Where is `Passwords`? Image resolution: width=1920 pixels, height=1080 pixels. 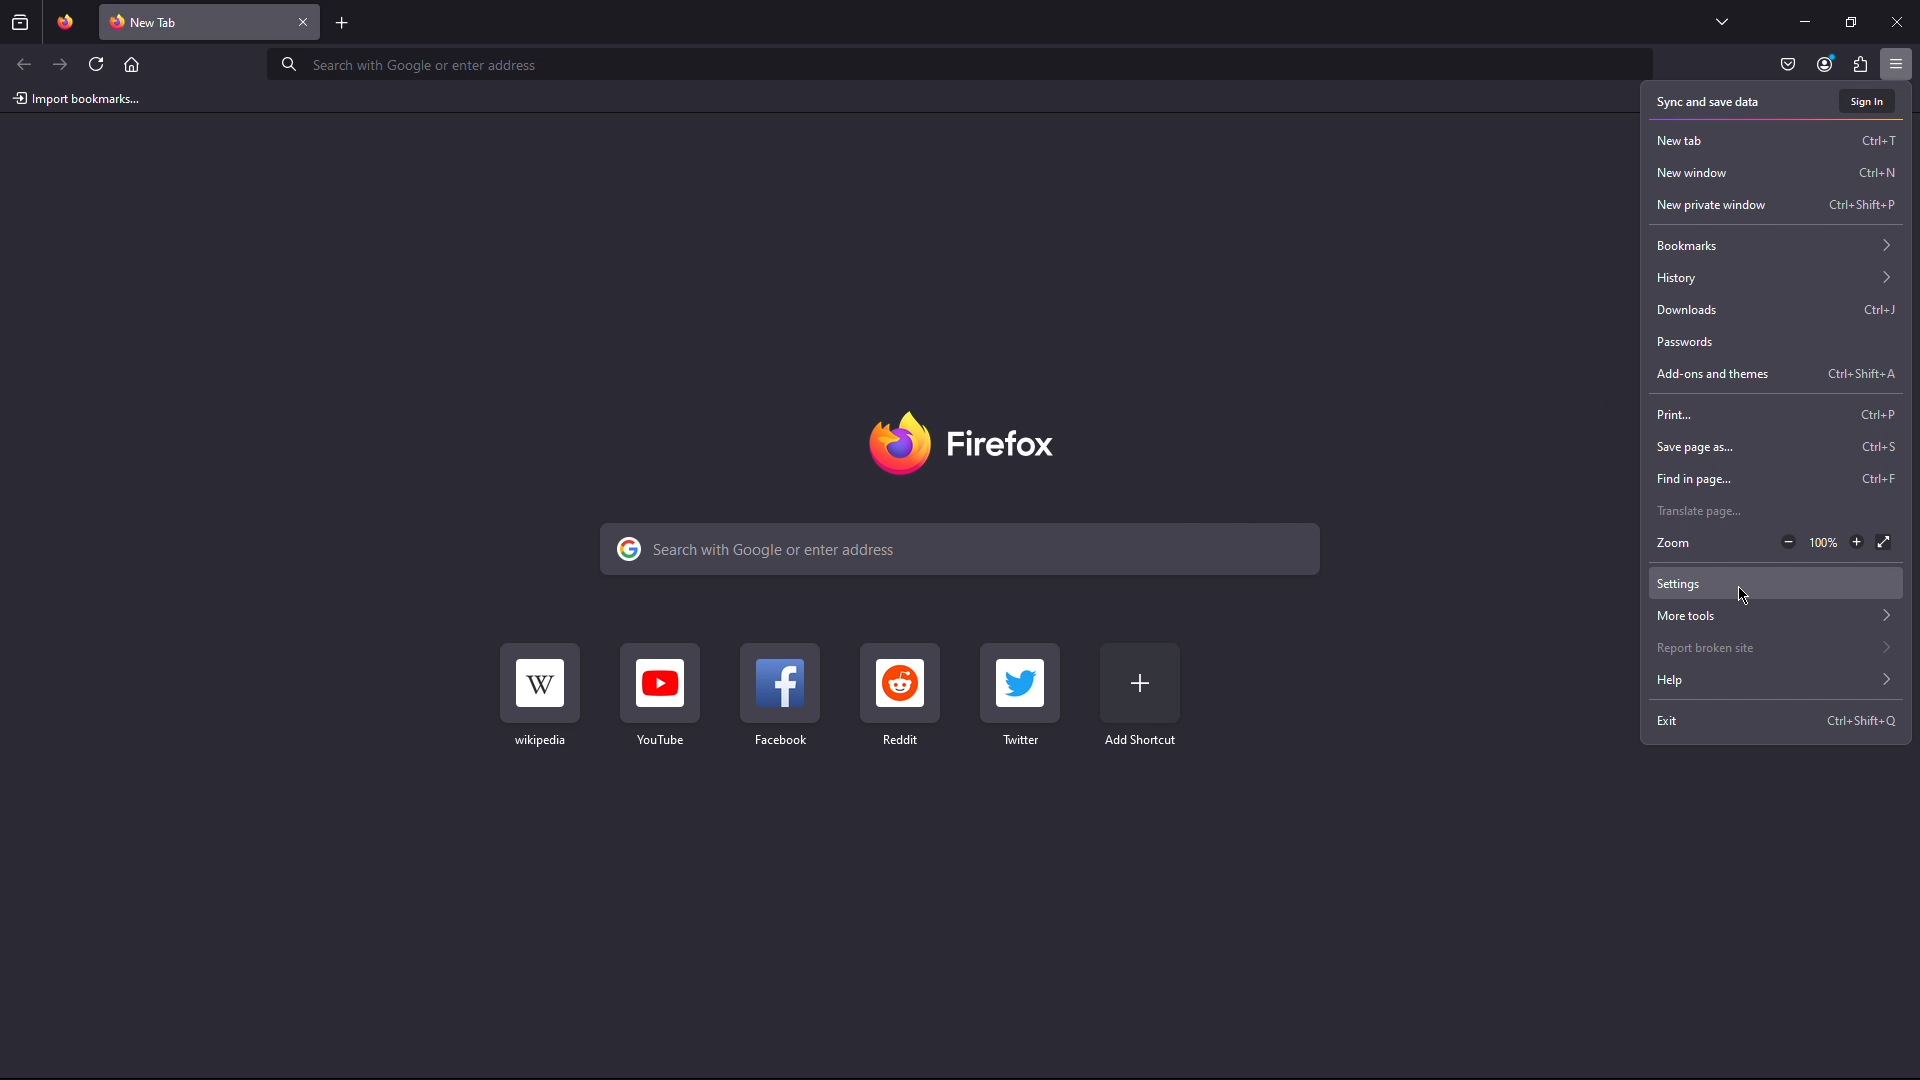
Passwords is located at coordinates (1775, 342).